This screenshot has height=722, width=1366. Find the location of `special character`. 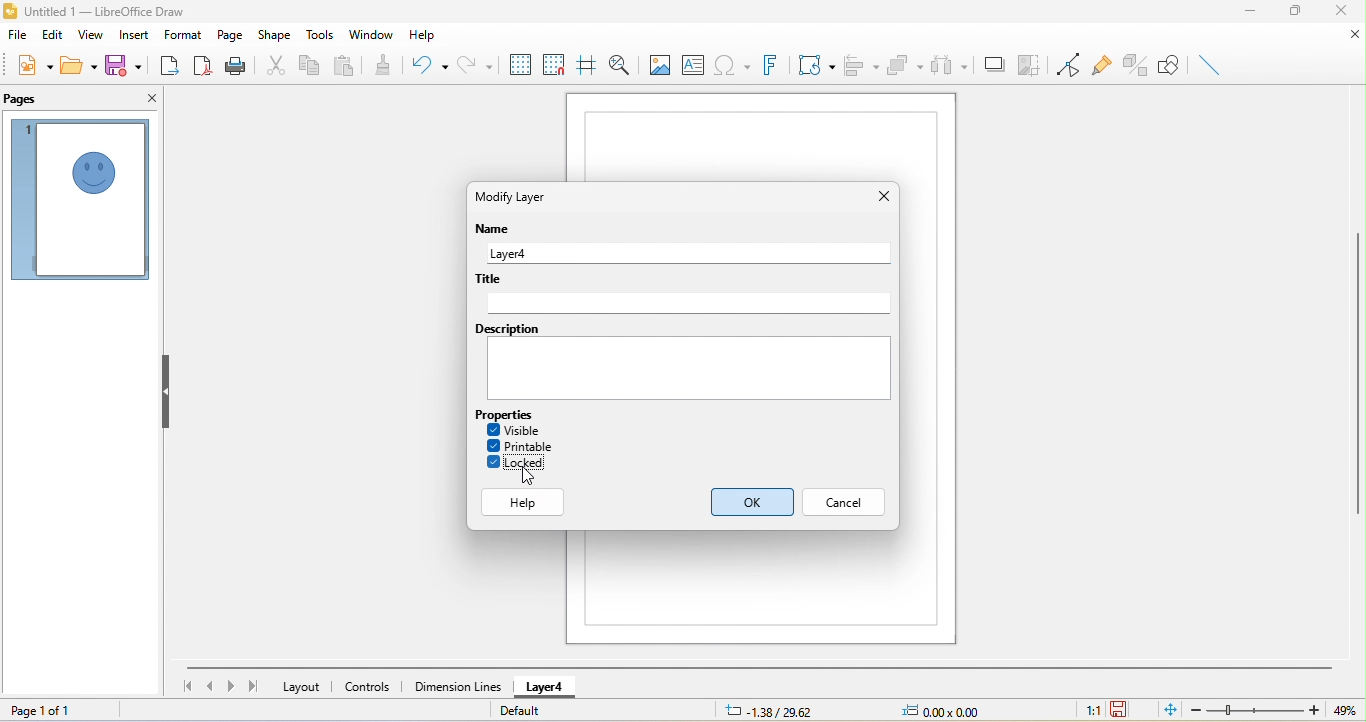

special character is located at coordinates (731, 64).